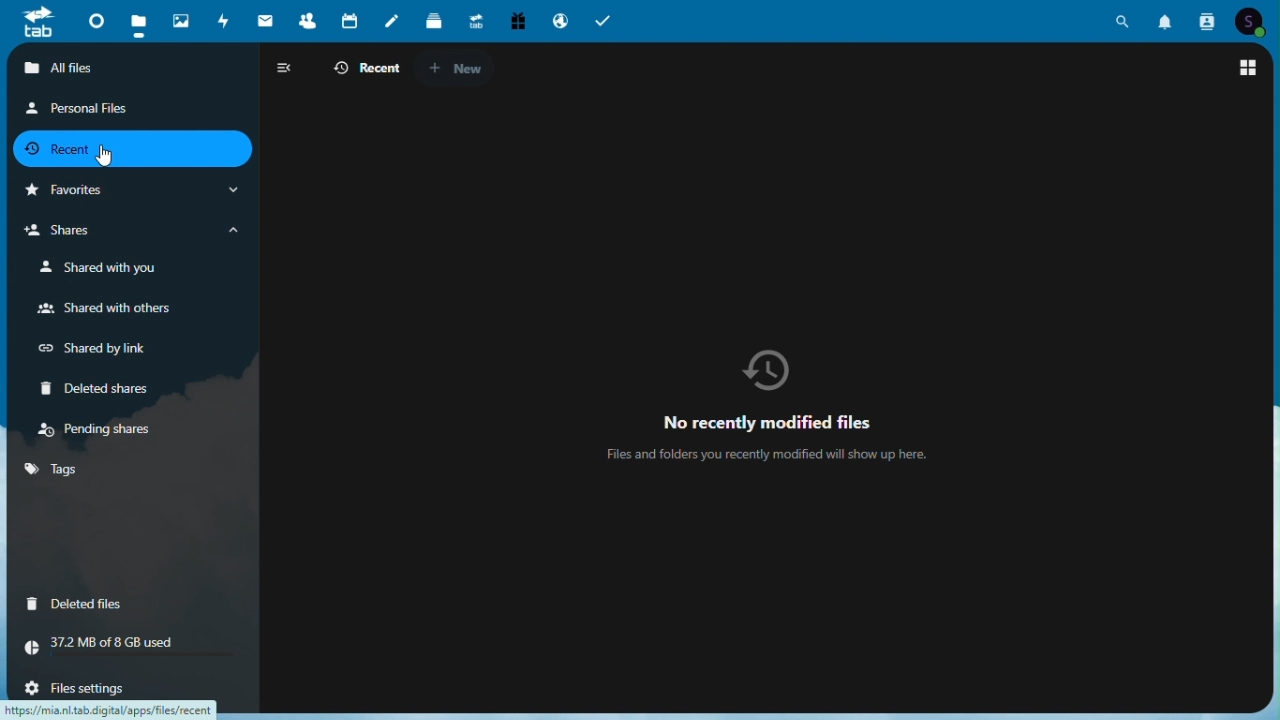 This screenshot has height=720, width=1280. What do you see at coordinates (141, 19) in the screenshot?
I see `Files` at bounding box center [141, 19].